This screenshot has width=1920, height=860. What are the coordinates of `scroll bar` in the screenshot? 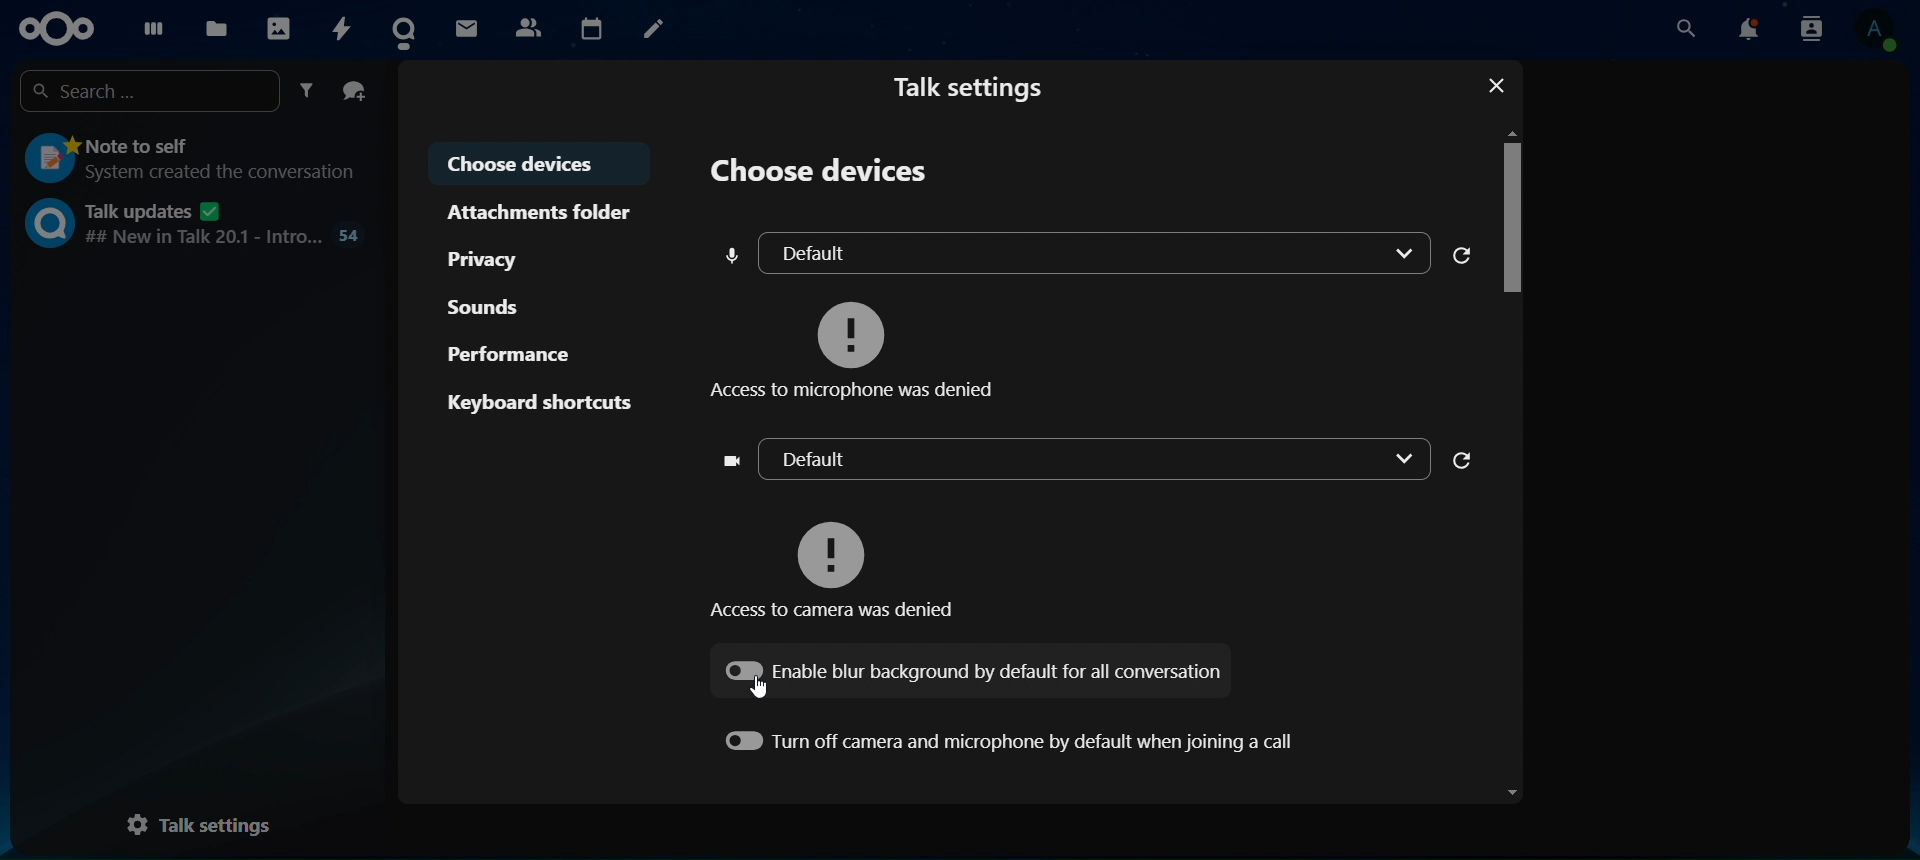 It's located at (1511, 467).